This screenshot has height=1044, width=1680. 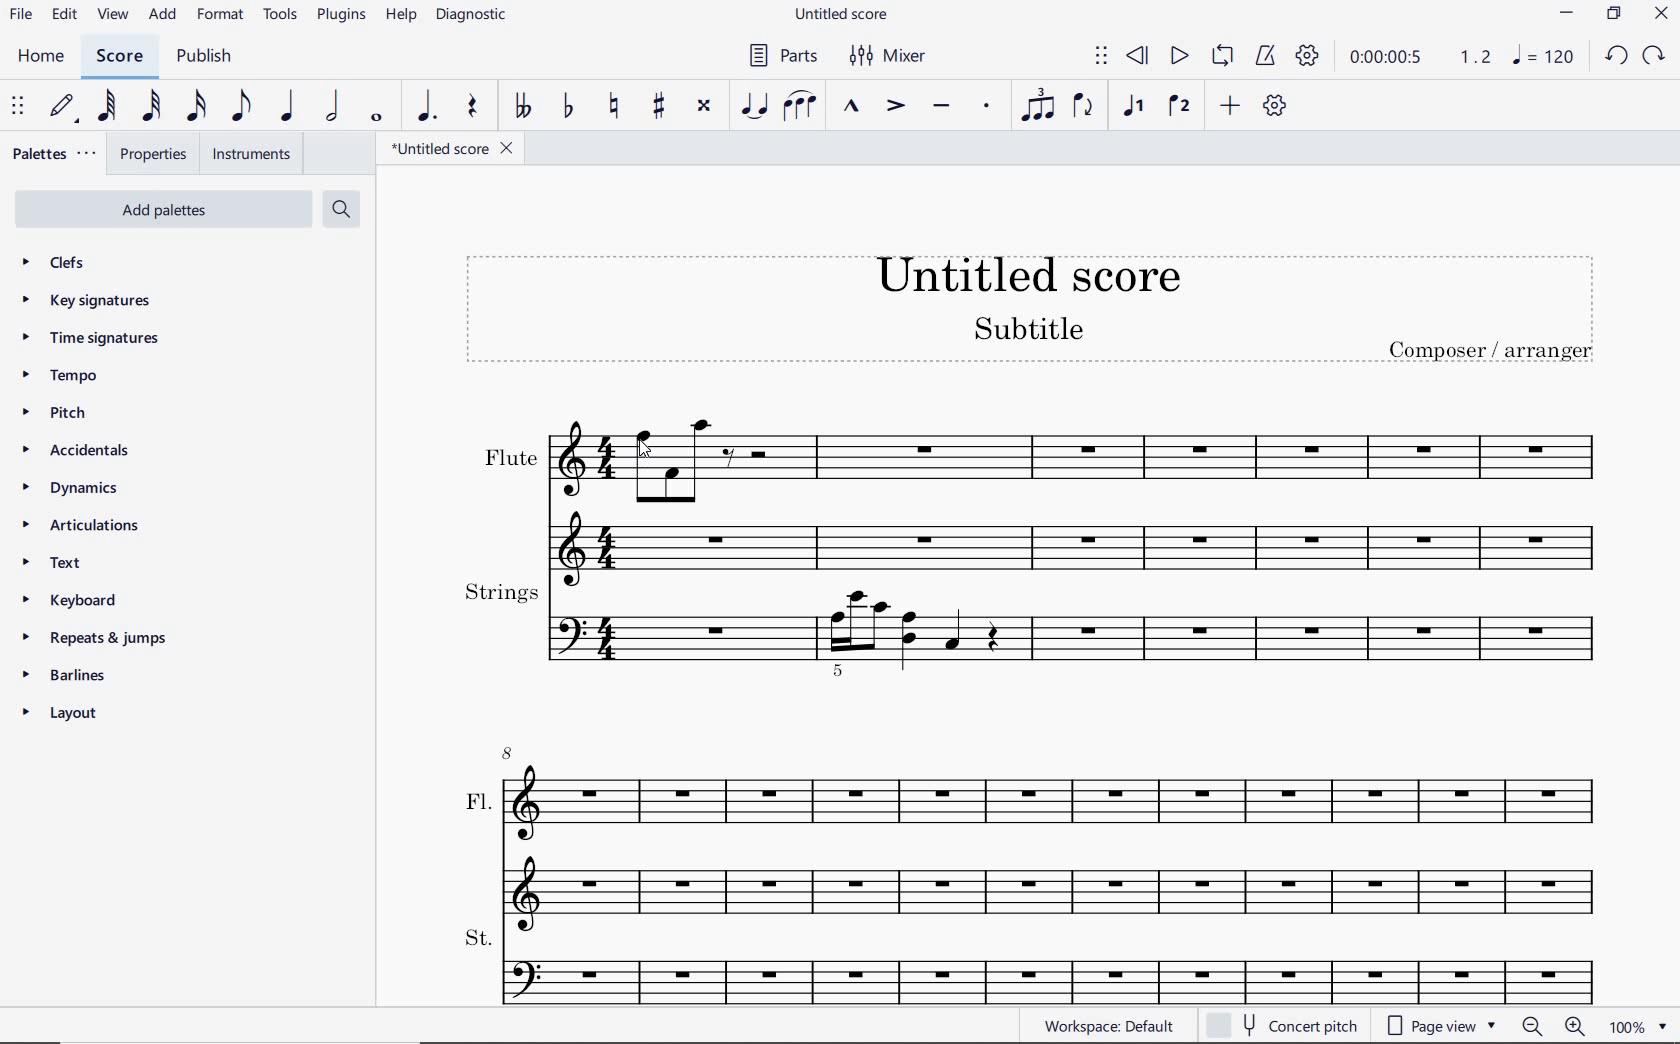 I want to click on PROPERTIES, so click(x=157, y=152).